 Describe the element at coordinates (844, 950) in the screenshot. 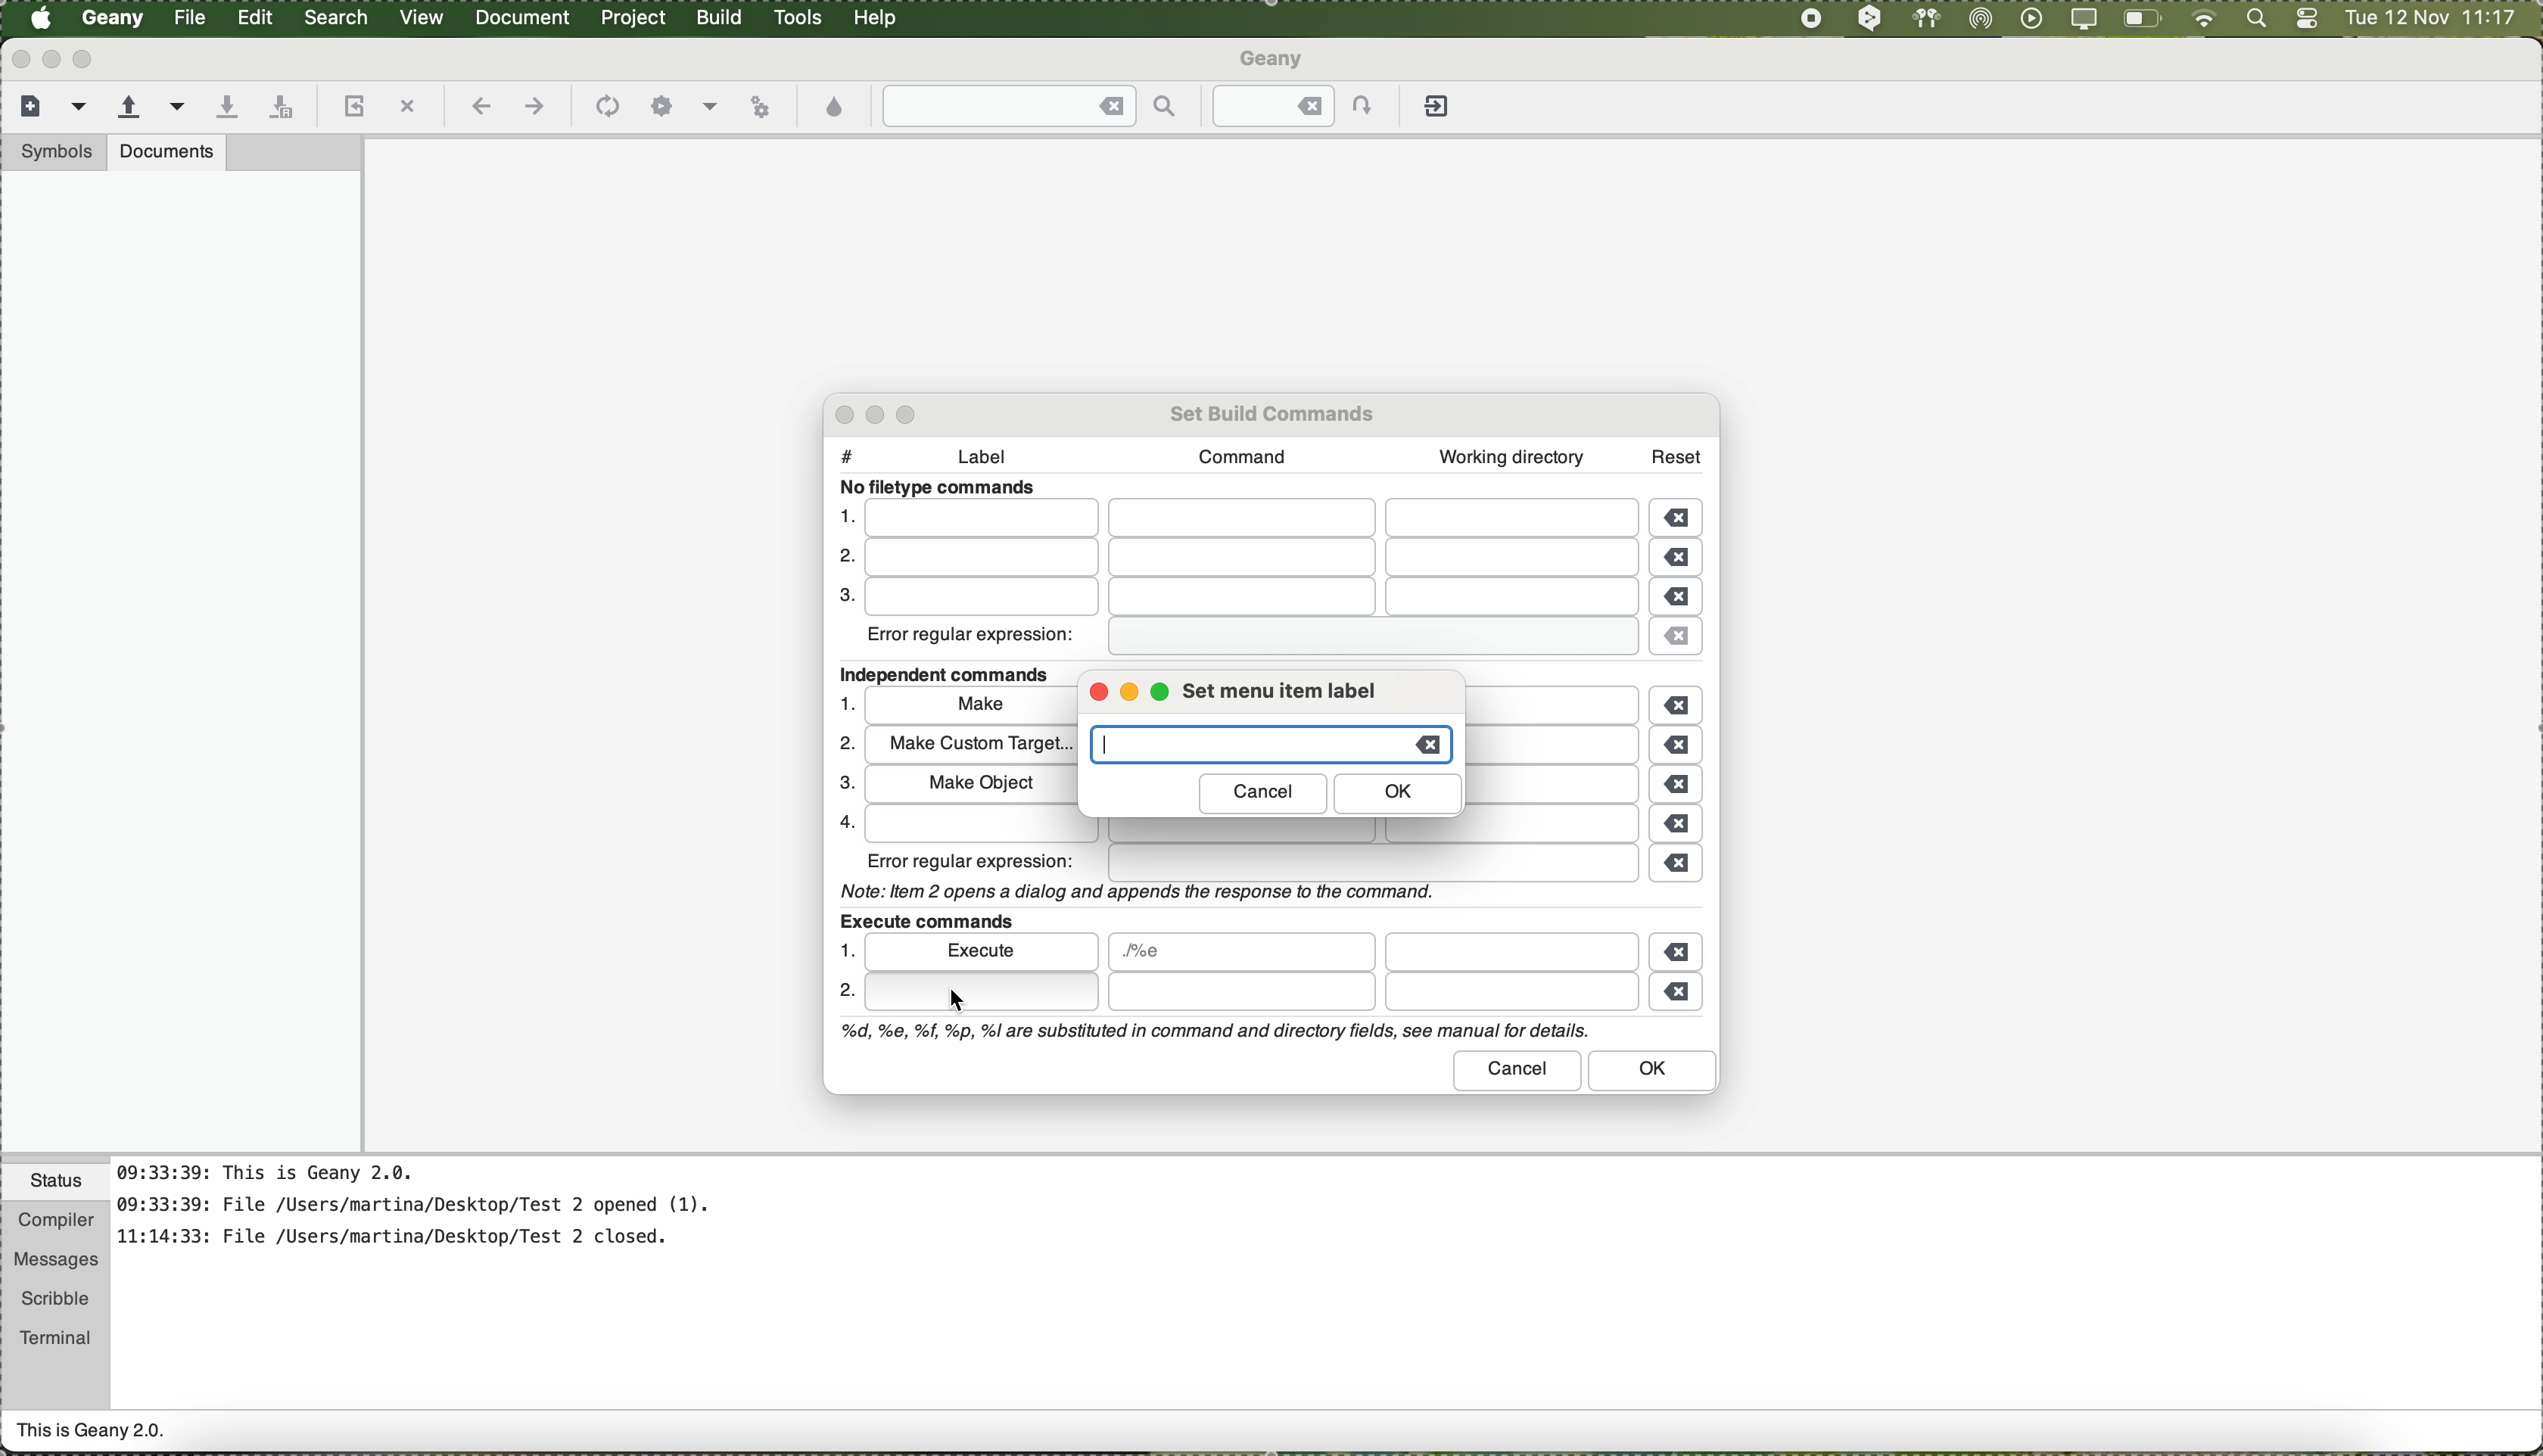

I see `1` at that location.